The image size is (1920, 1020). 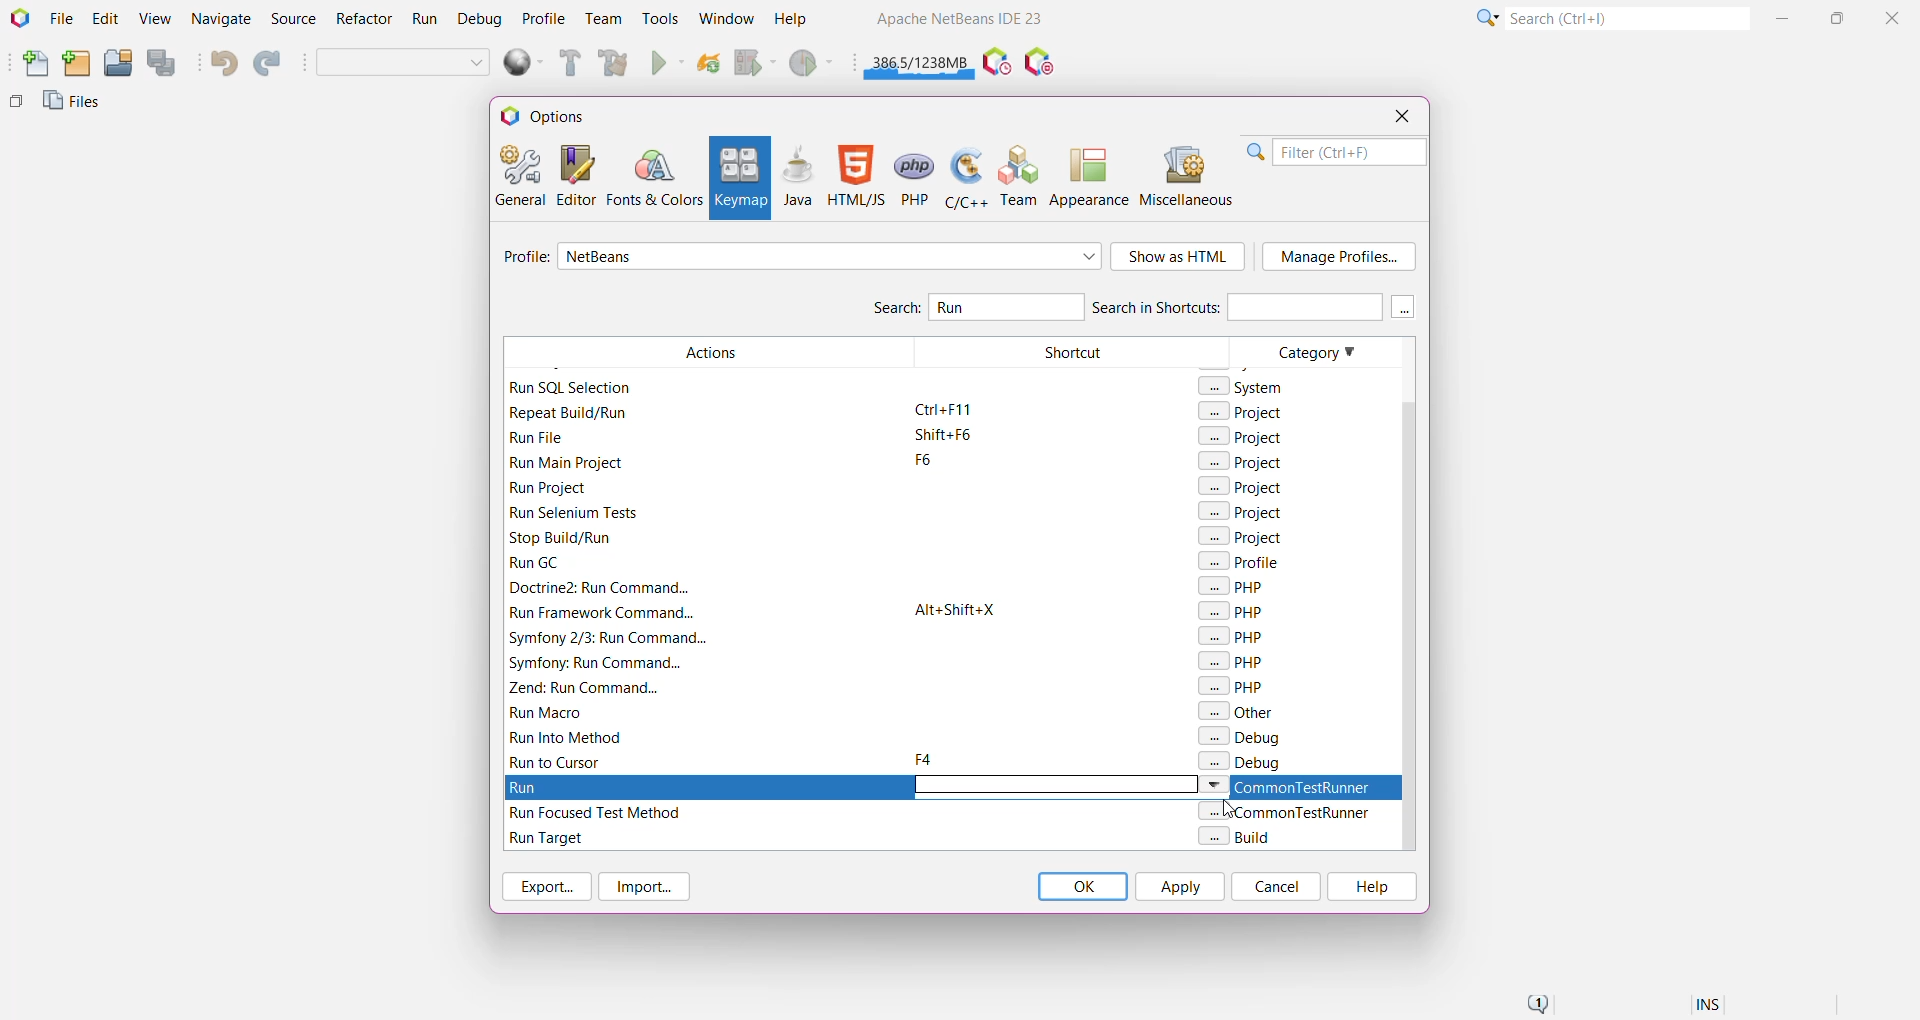 What do you see at coordinates (1007, 306) in the screenshot?
I see `Type and Search for 'Run' Action` at bounding box center [1007, 306].